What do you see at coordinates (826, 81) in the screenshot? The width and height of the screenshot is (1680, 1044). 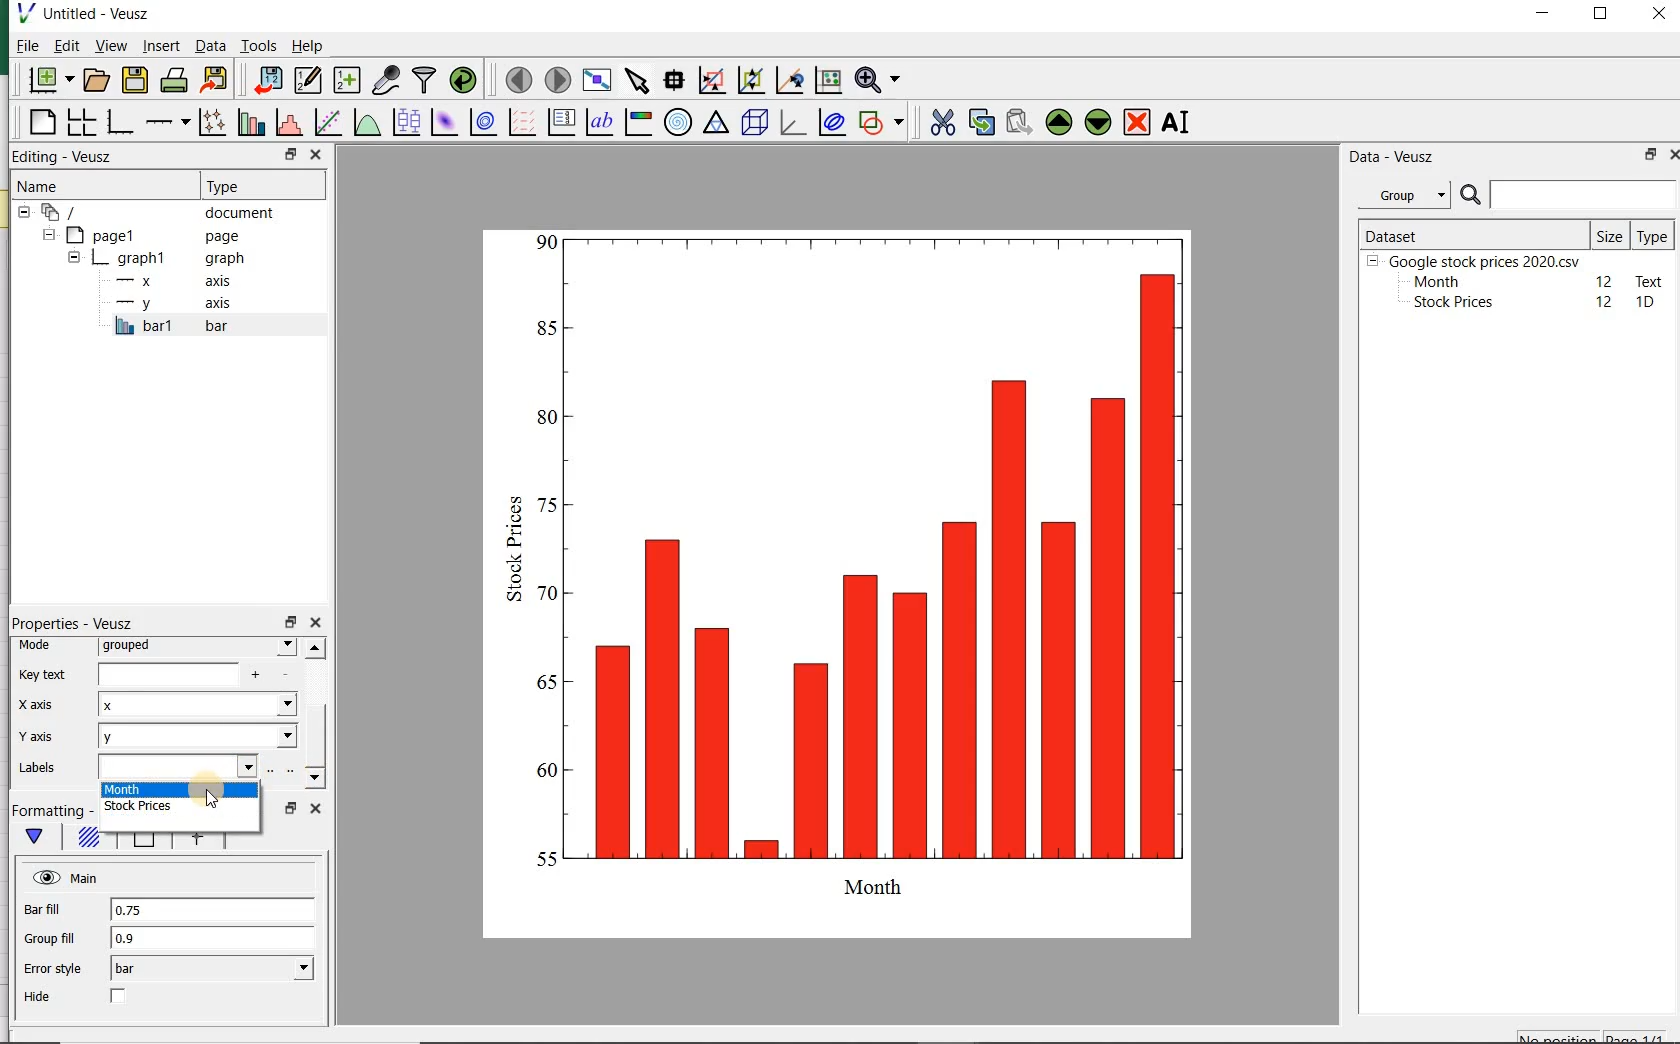 I see `click to reset graph axes` at bounding box center [826, 81].